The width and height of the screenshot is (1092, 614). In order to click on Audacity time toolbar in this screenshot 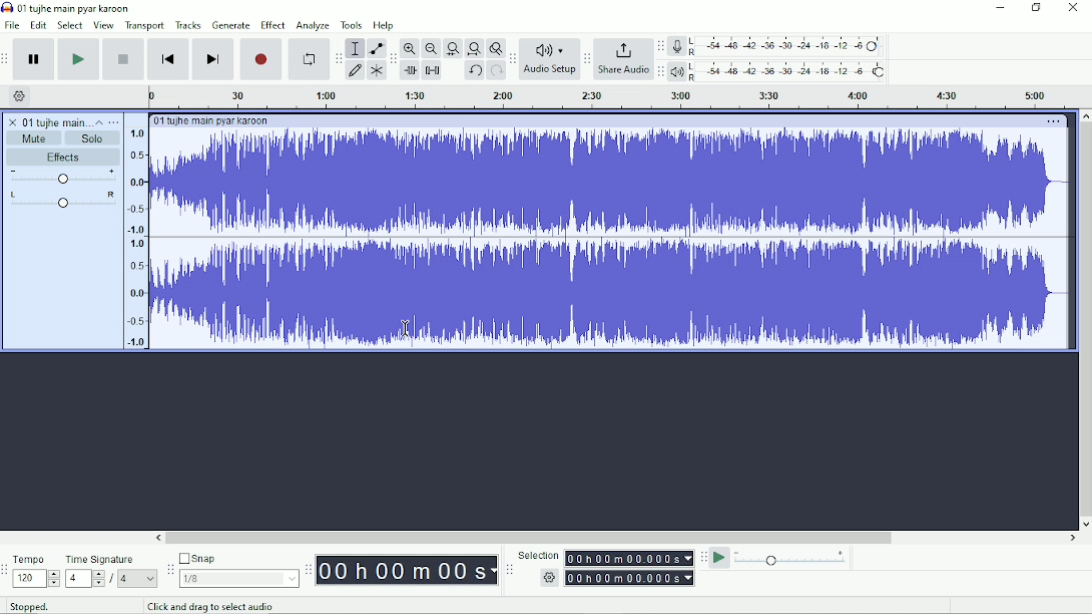, I will do `click(308, 569)`.